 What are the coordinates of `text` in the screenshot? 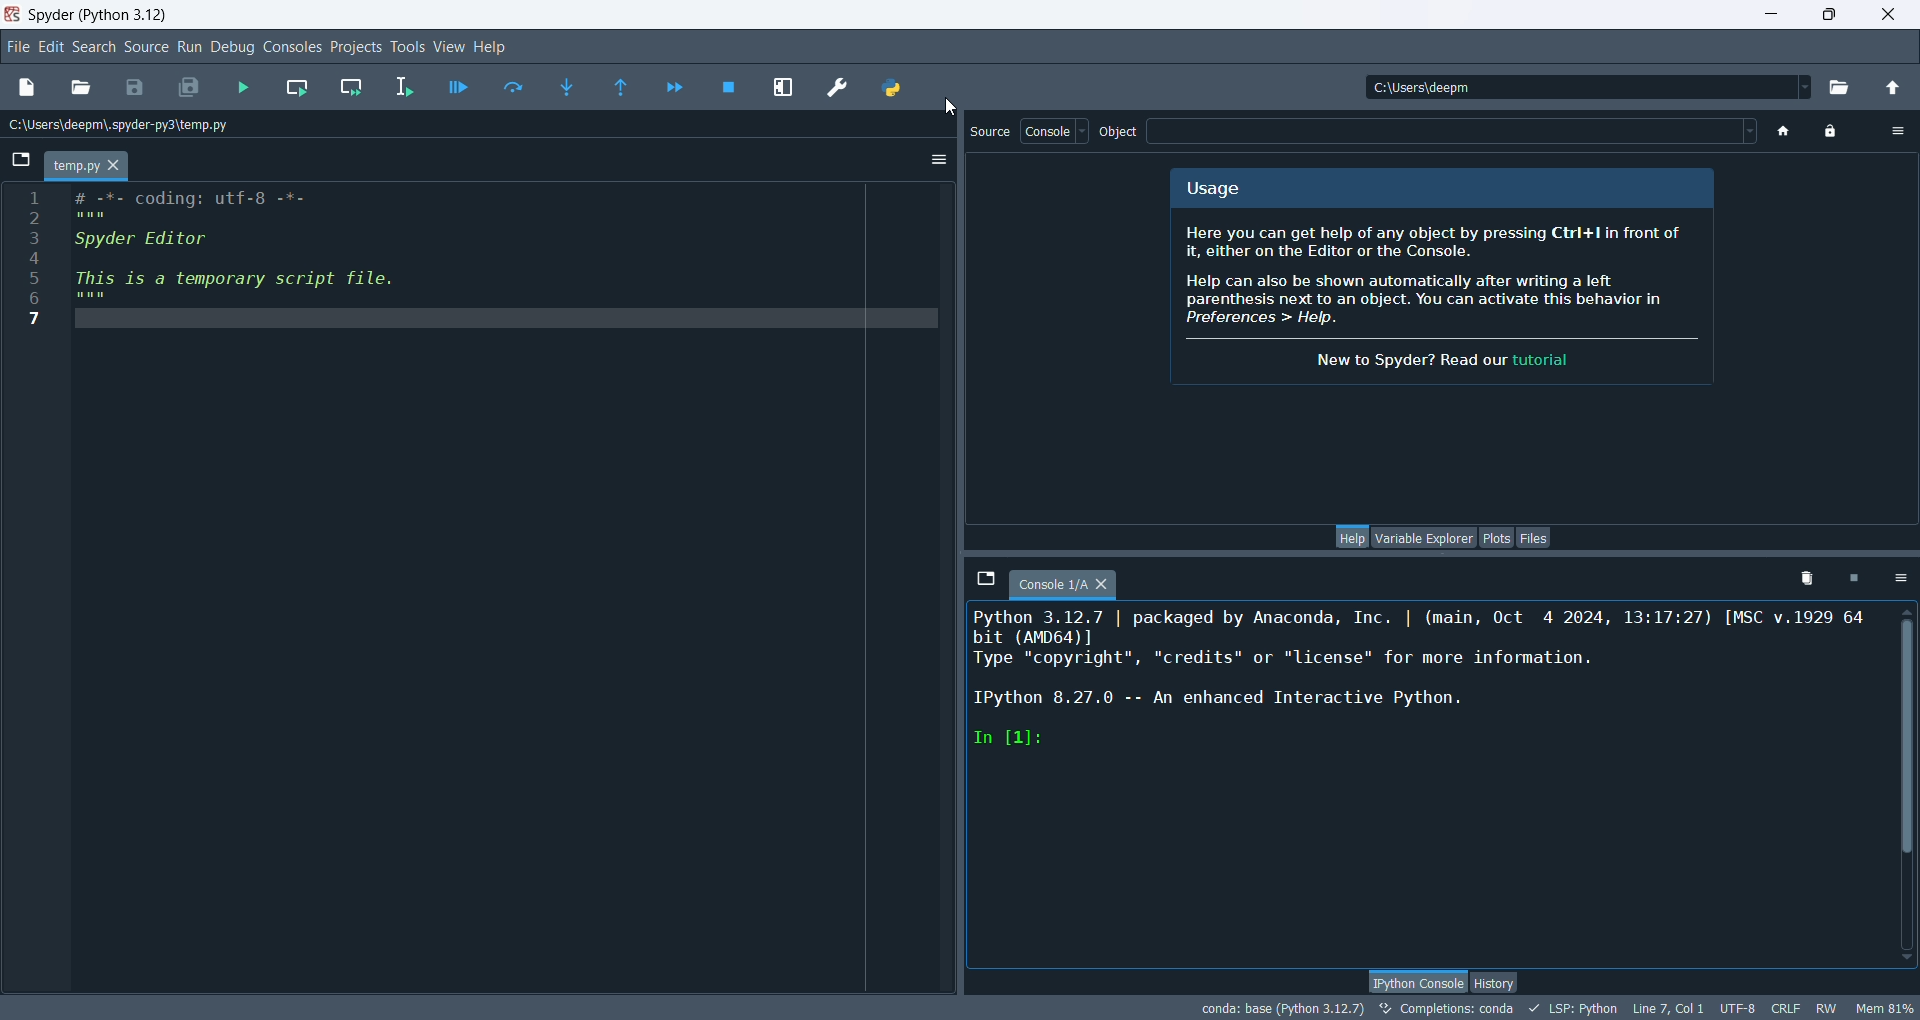 It's located at (1444, 274).